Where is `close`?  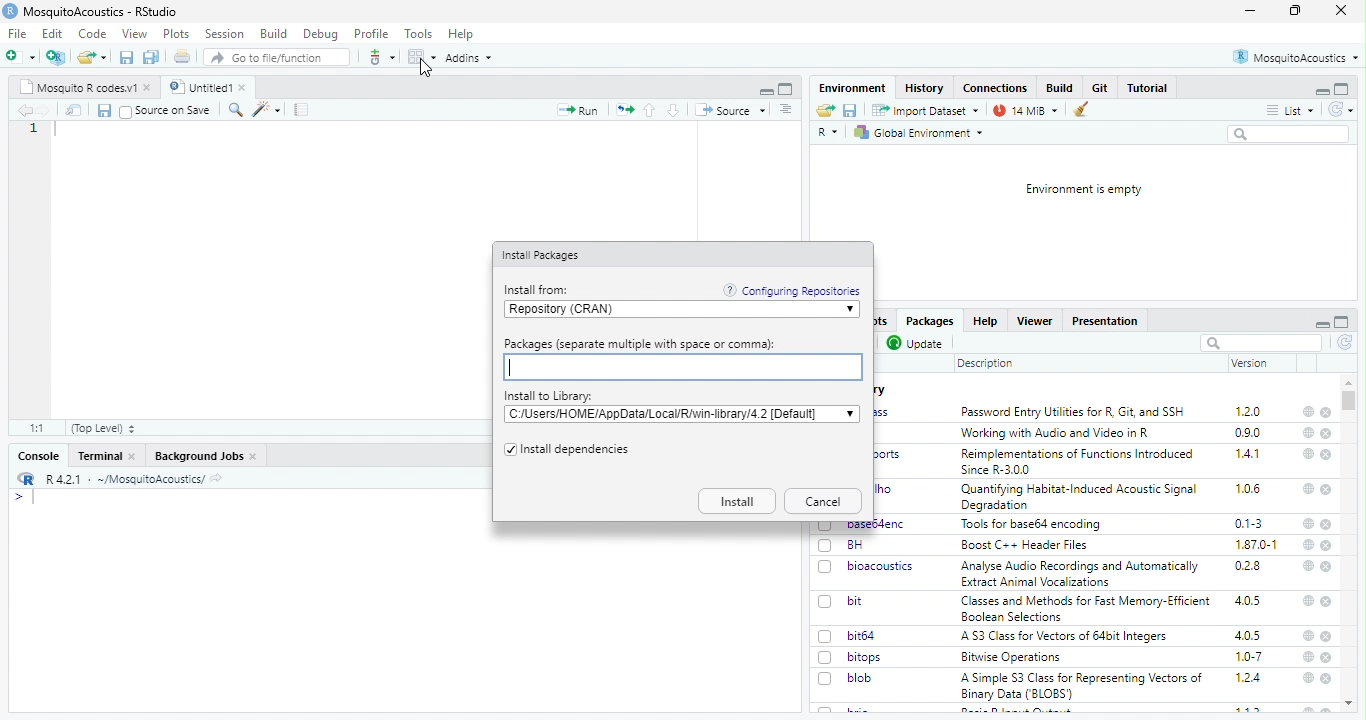
close is located at coordinates (1327, 637).